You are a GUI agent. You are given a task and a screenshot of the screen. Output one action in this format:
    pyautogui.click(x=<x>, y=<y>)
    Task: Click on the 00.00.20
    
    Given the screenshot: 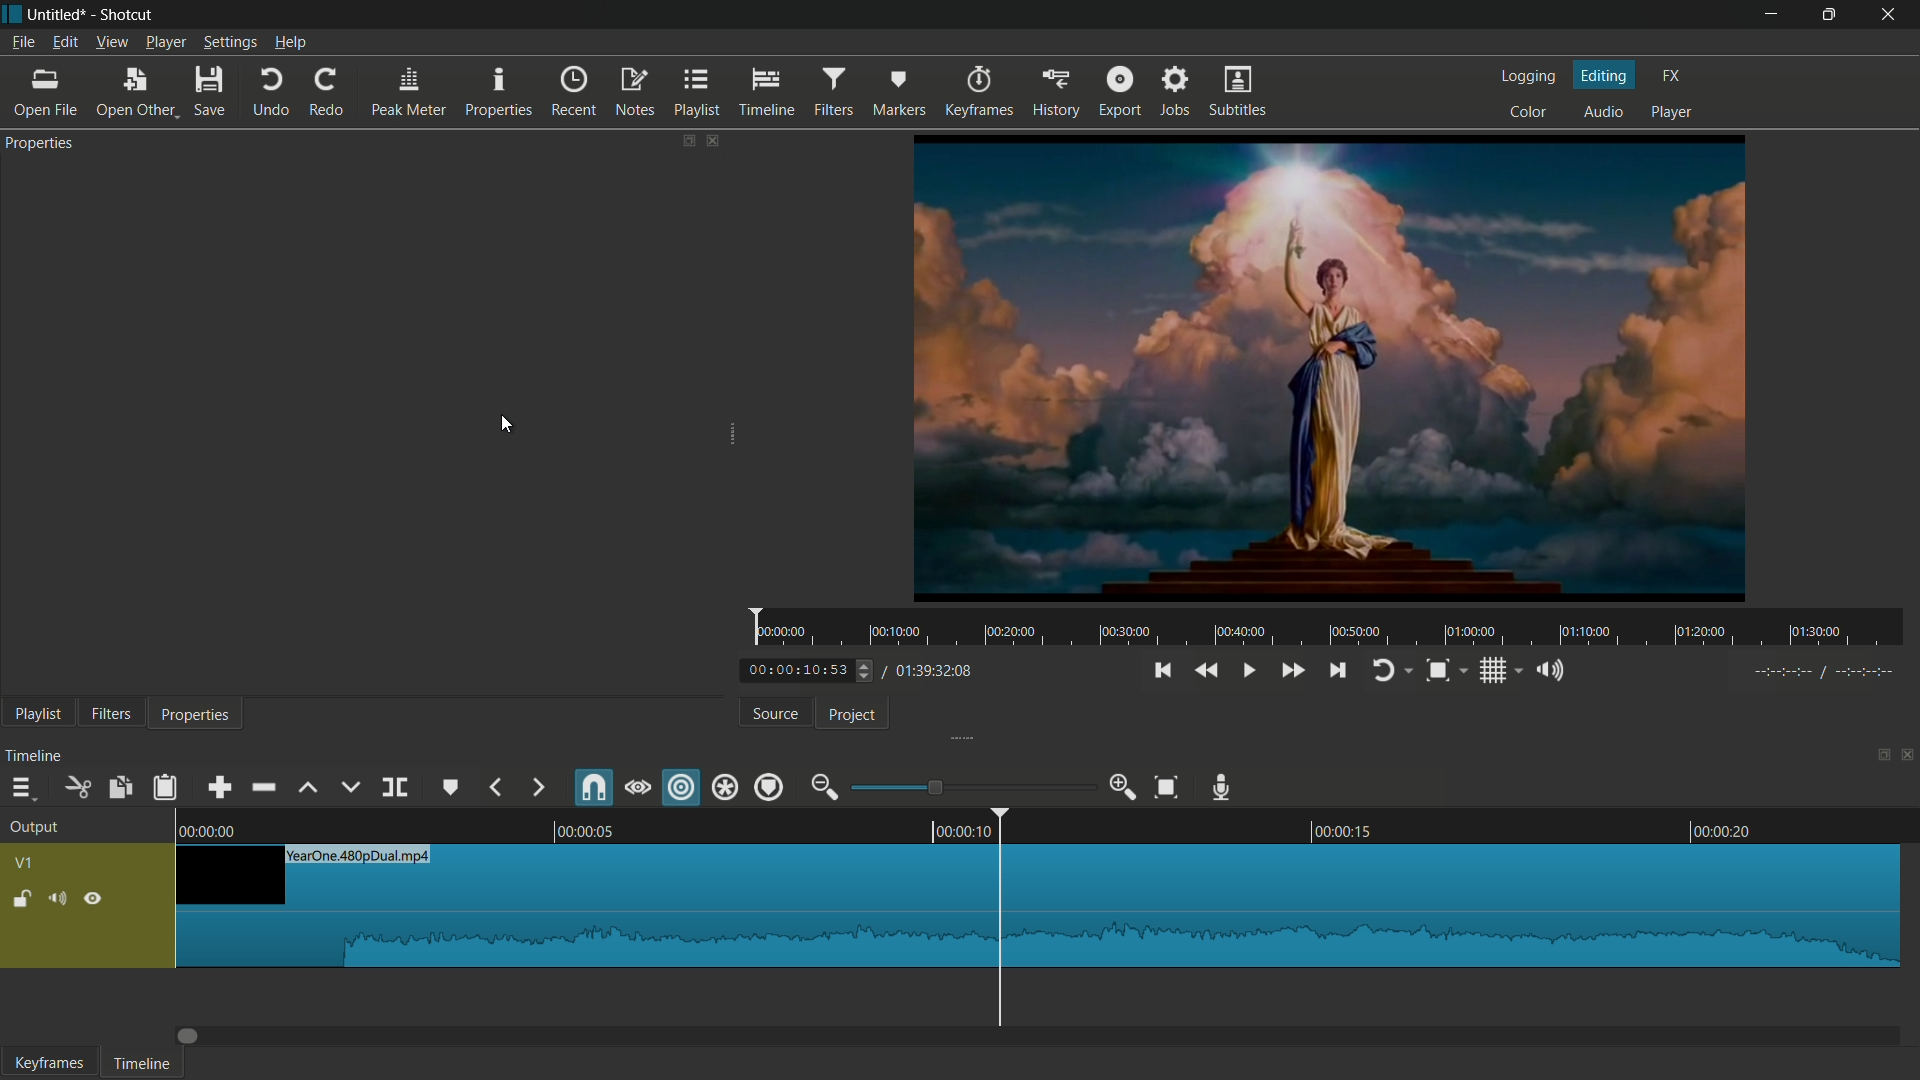 What is the action you would take?
    pyautogui.click(x=1722, y=828)
    